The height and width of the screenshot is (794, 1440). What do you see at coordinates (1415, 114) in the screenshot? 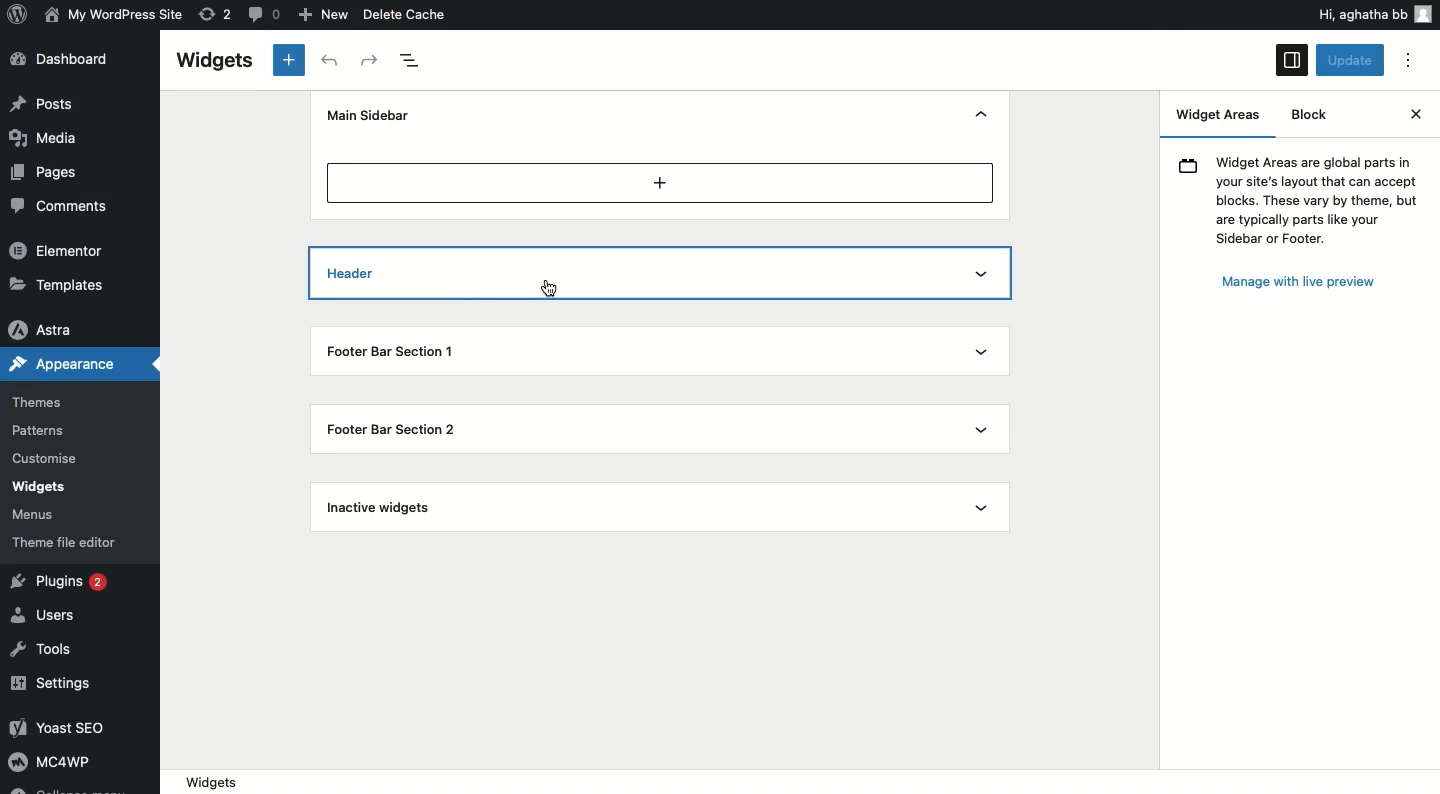
I see `Close` at bounding box center [1415, 114].